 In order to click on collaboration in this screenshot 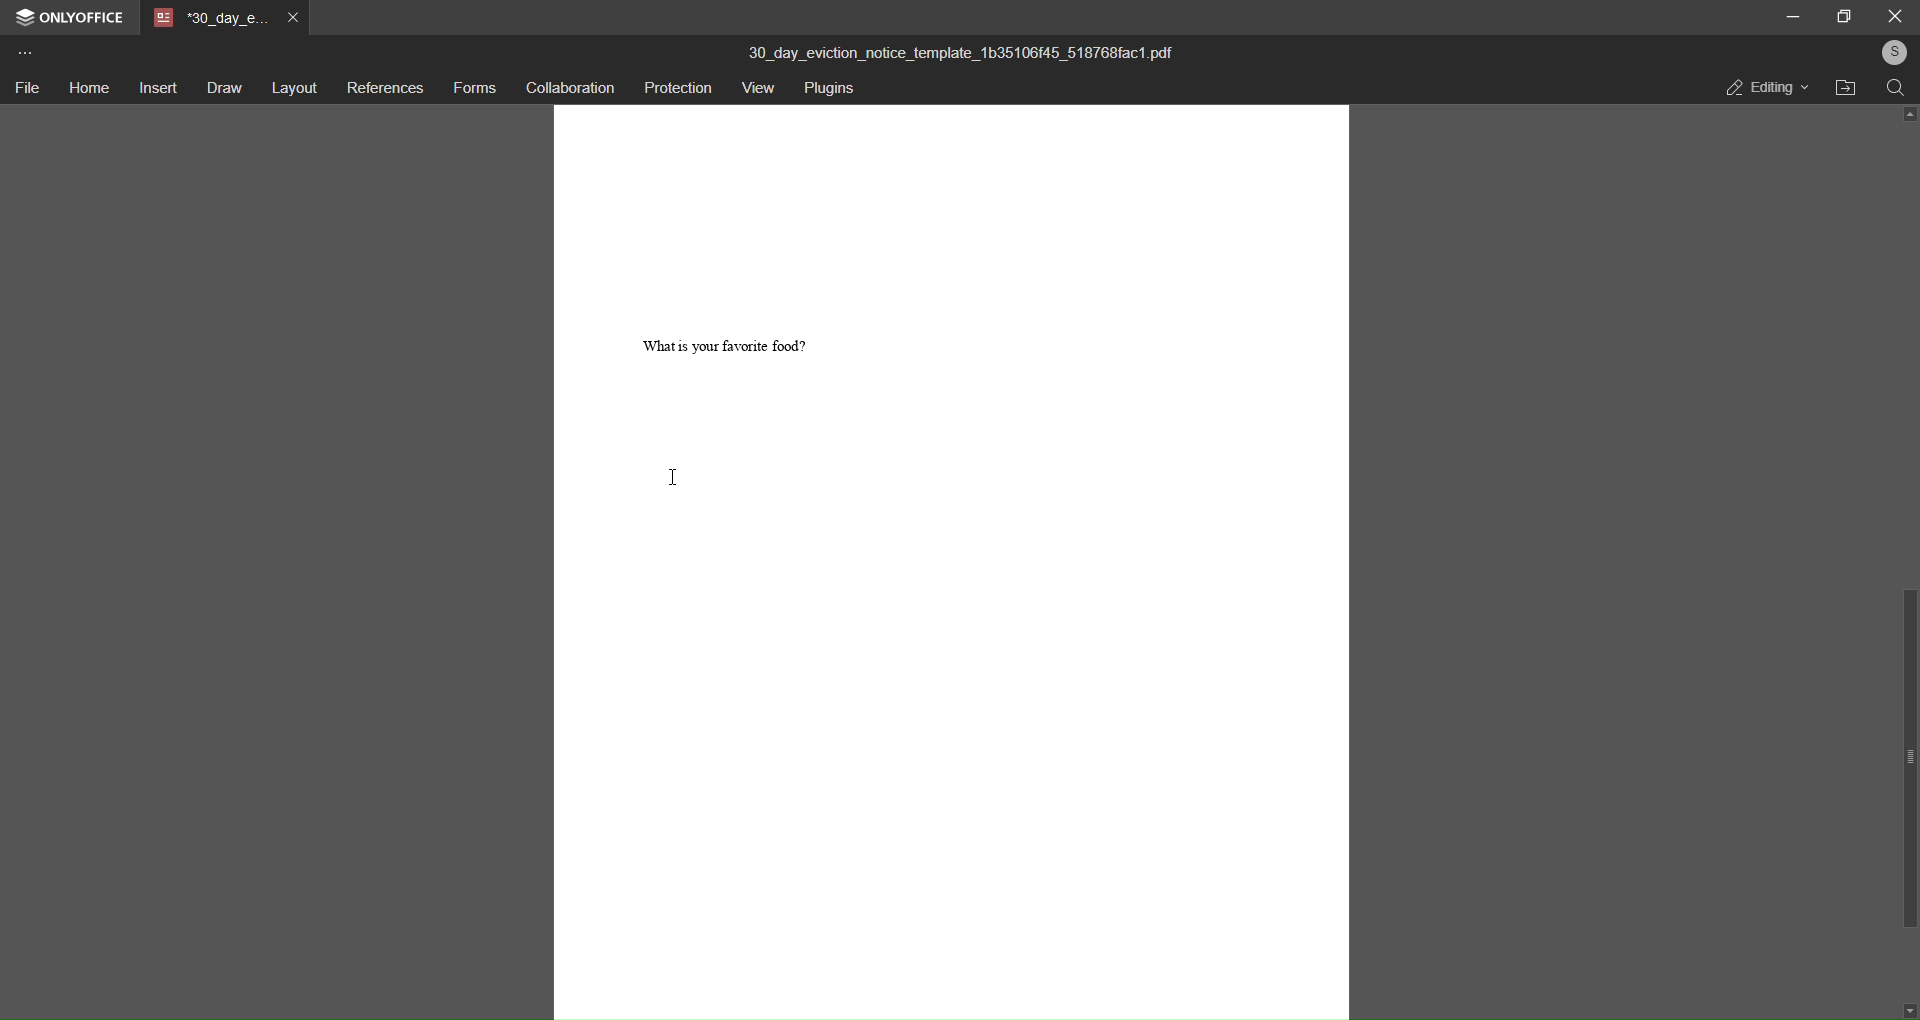, I will do `click(565, 90)`.